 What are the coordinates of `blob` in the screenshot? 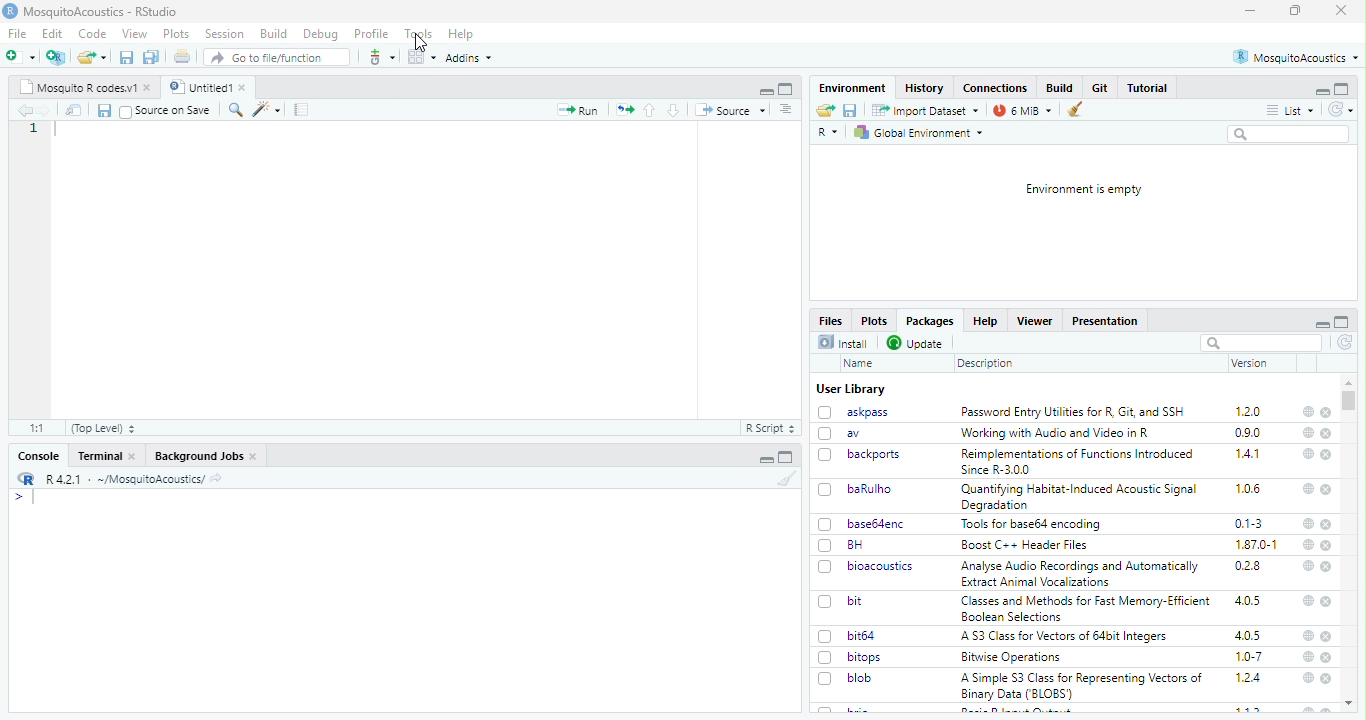 It's located at (860, 678).